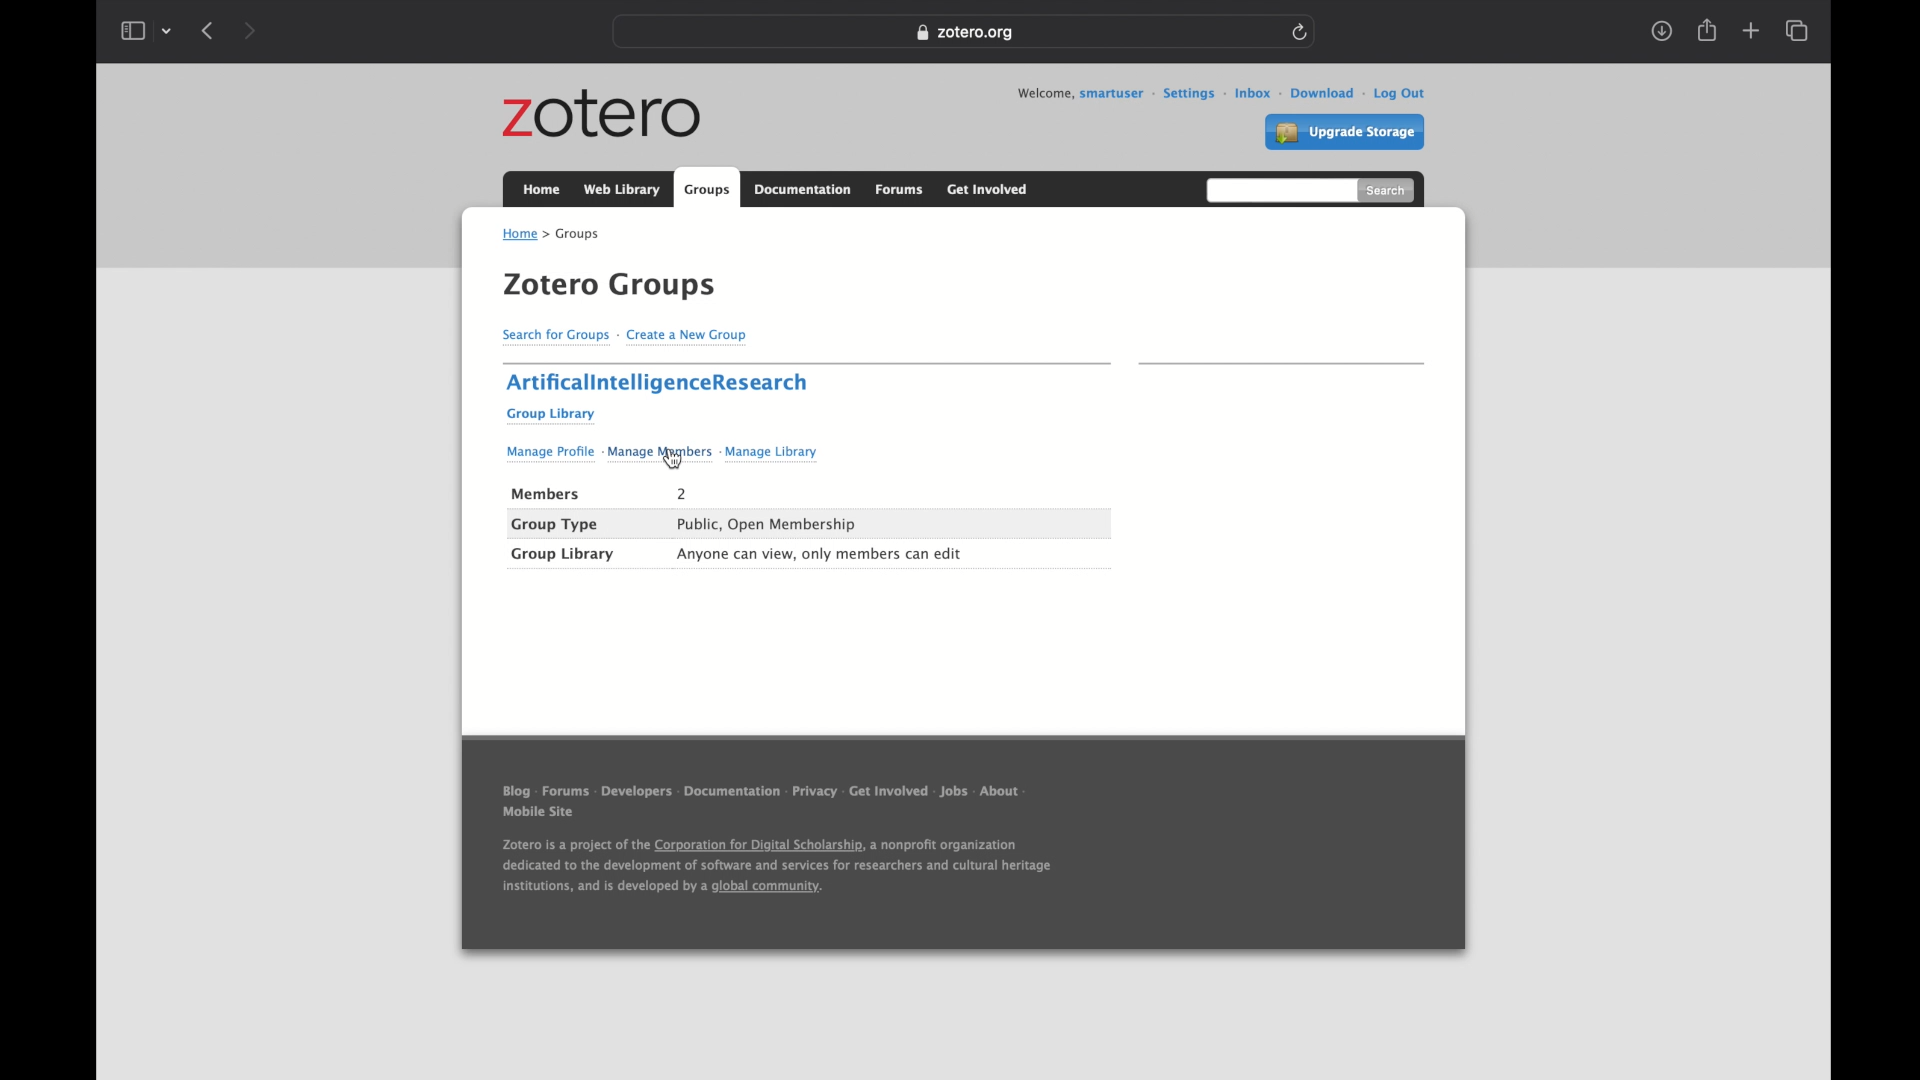 This screenshot has width=1920, height=1080. I want to click on show sidebar, so click(132, 31).